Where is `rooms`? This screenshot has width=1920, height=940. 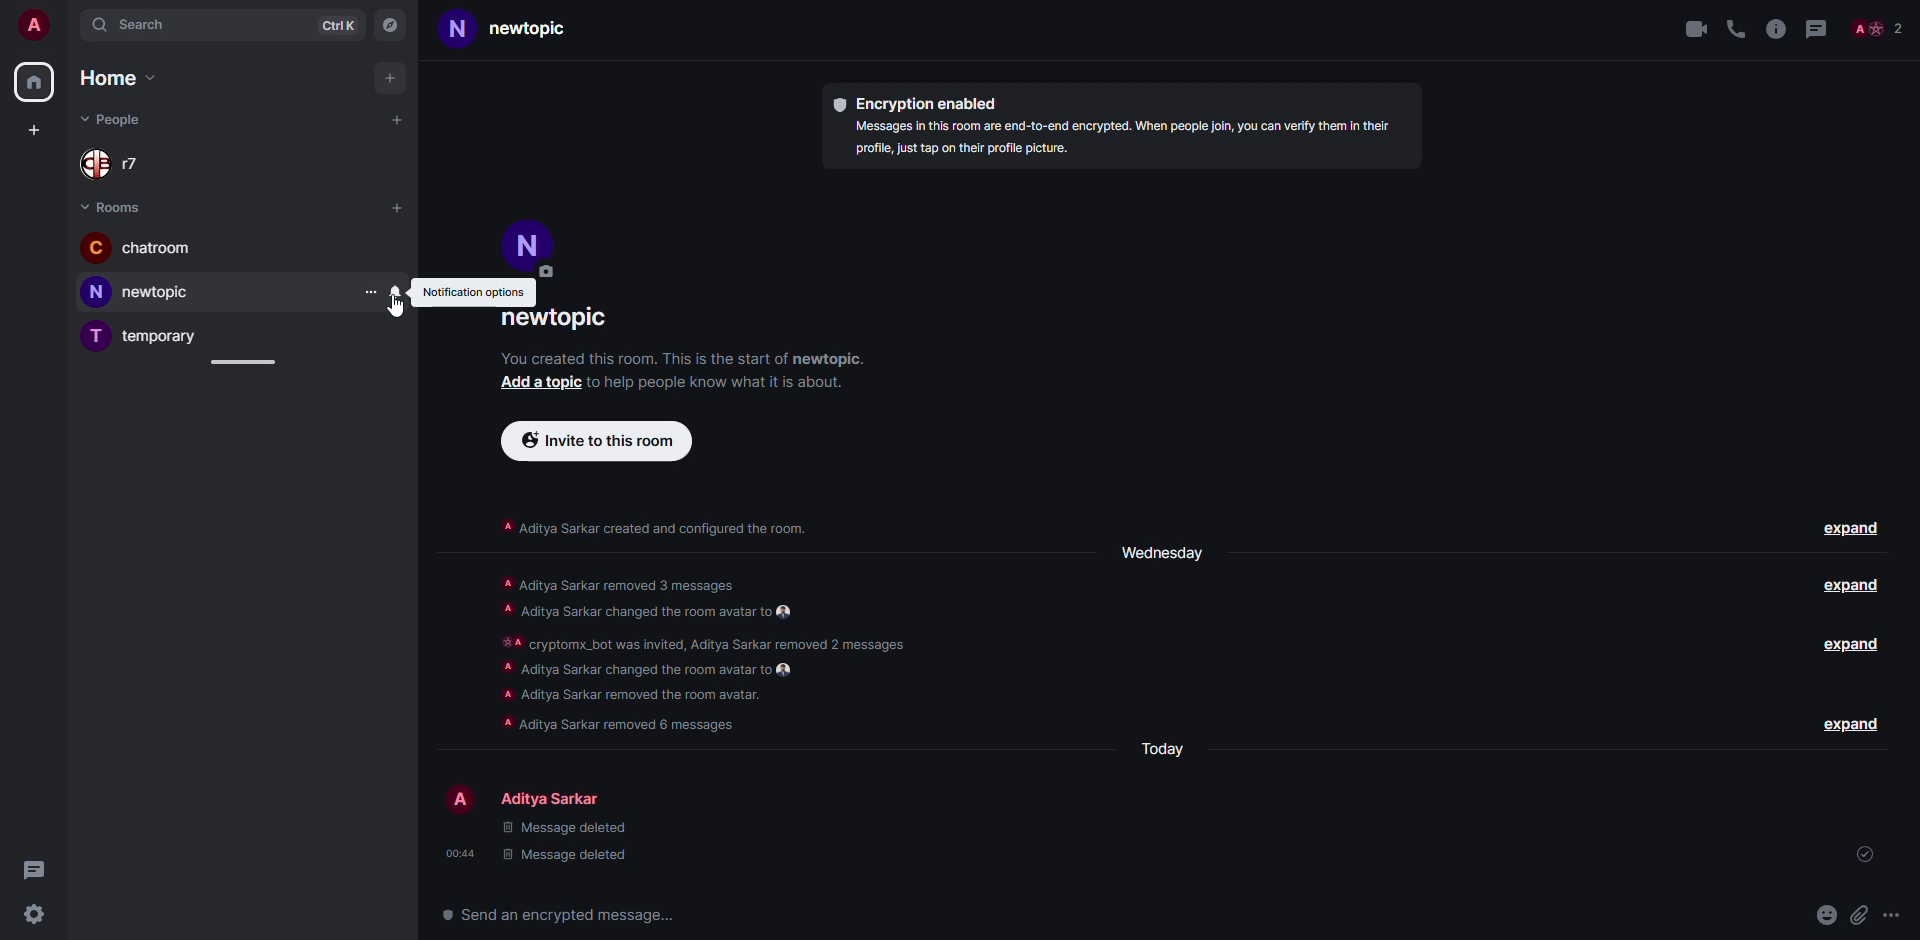
rooms is located at coordinates (115, 207).